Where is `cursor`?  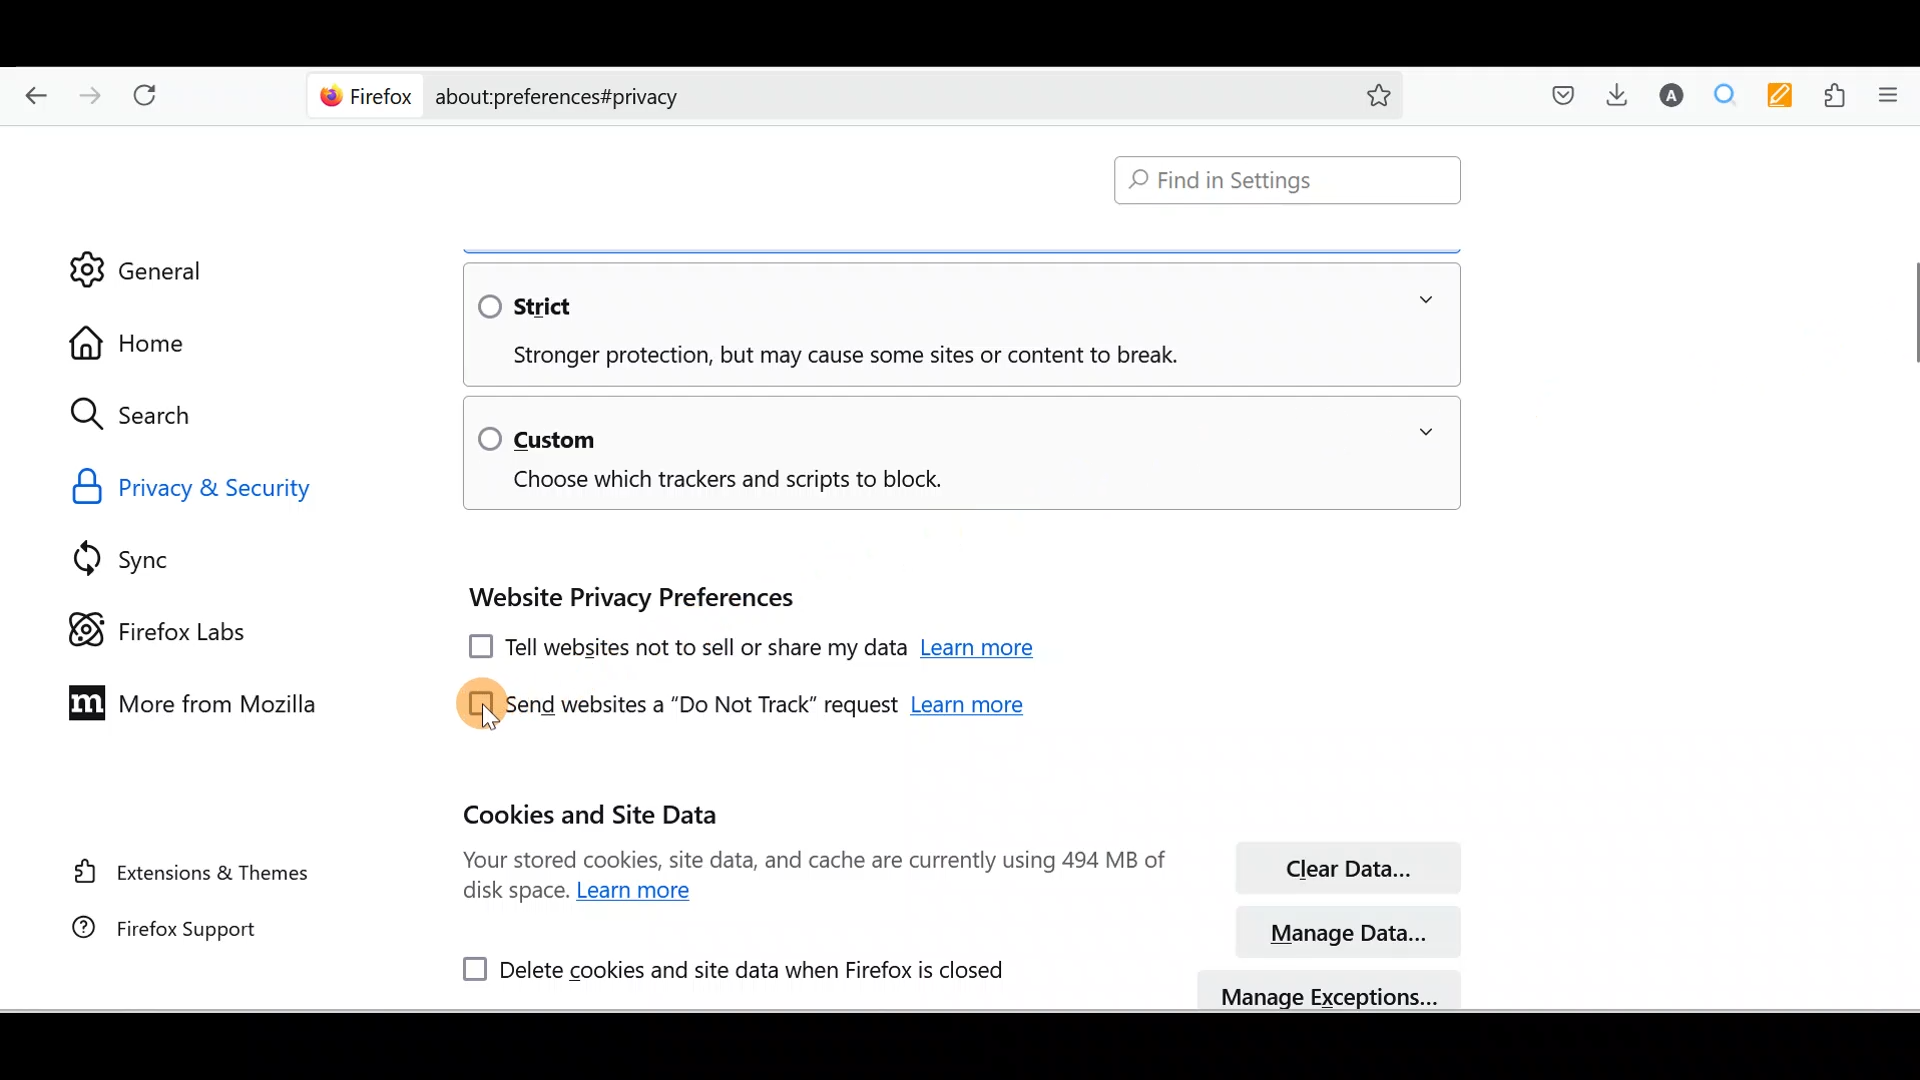
cursor is located at coordinates (488, 720).